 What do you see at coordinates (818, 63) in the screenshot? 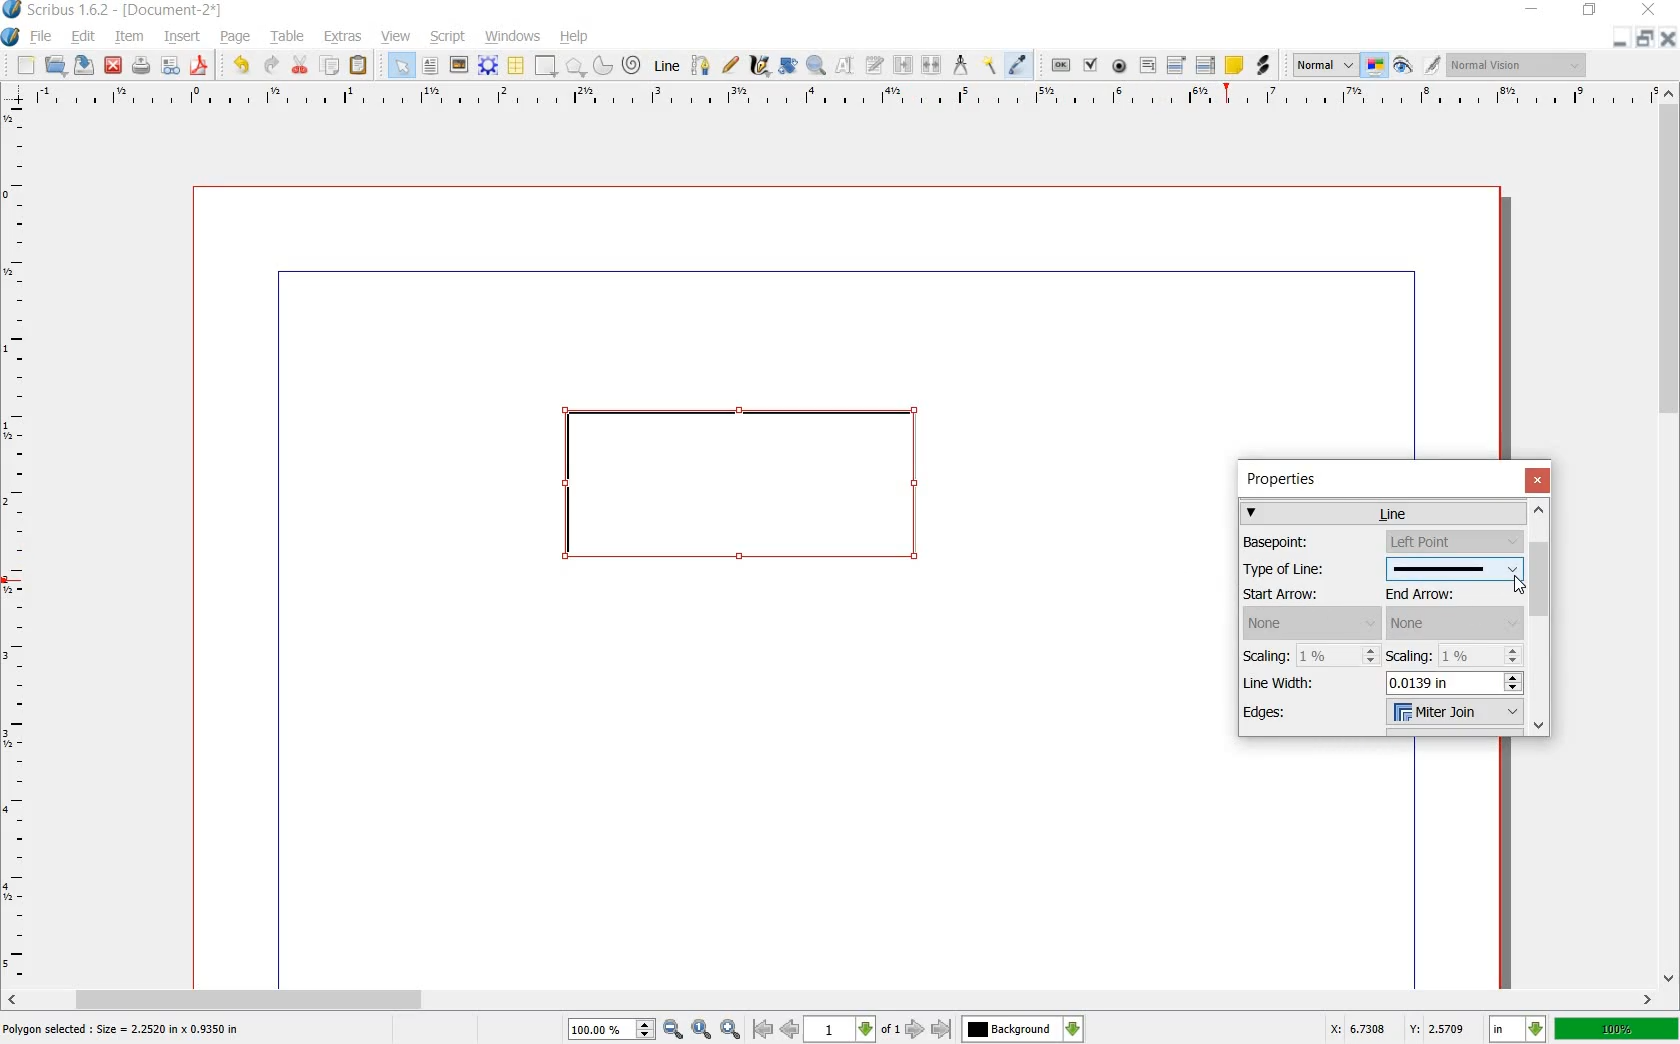
I see `ZOOM IN OR OUT` at bounding box center [818, 63].